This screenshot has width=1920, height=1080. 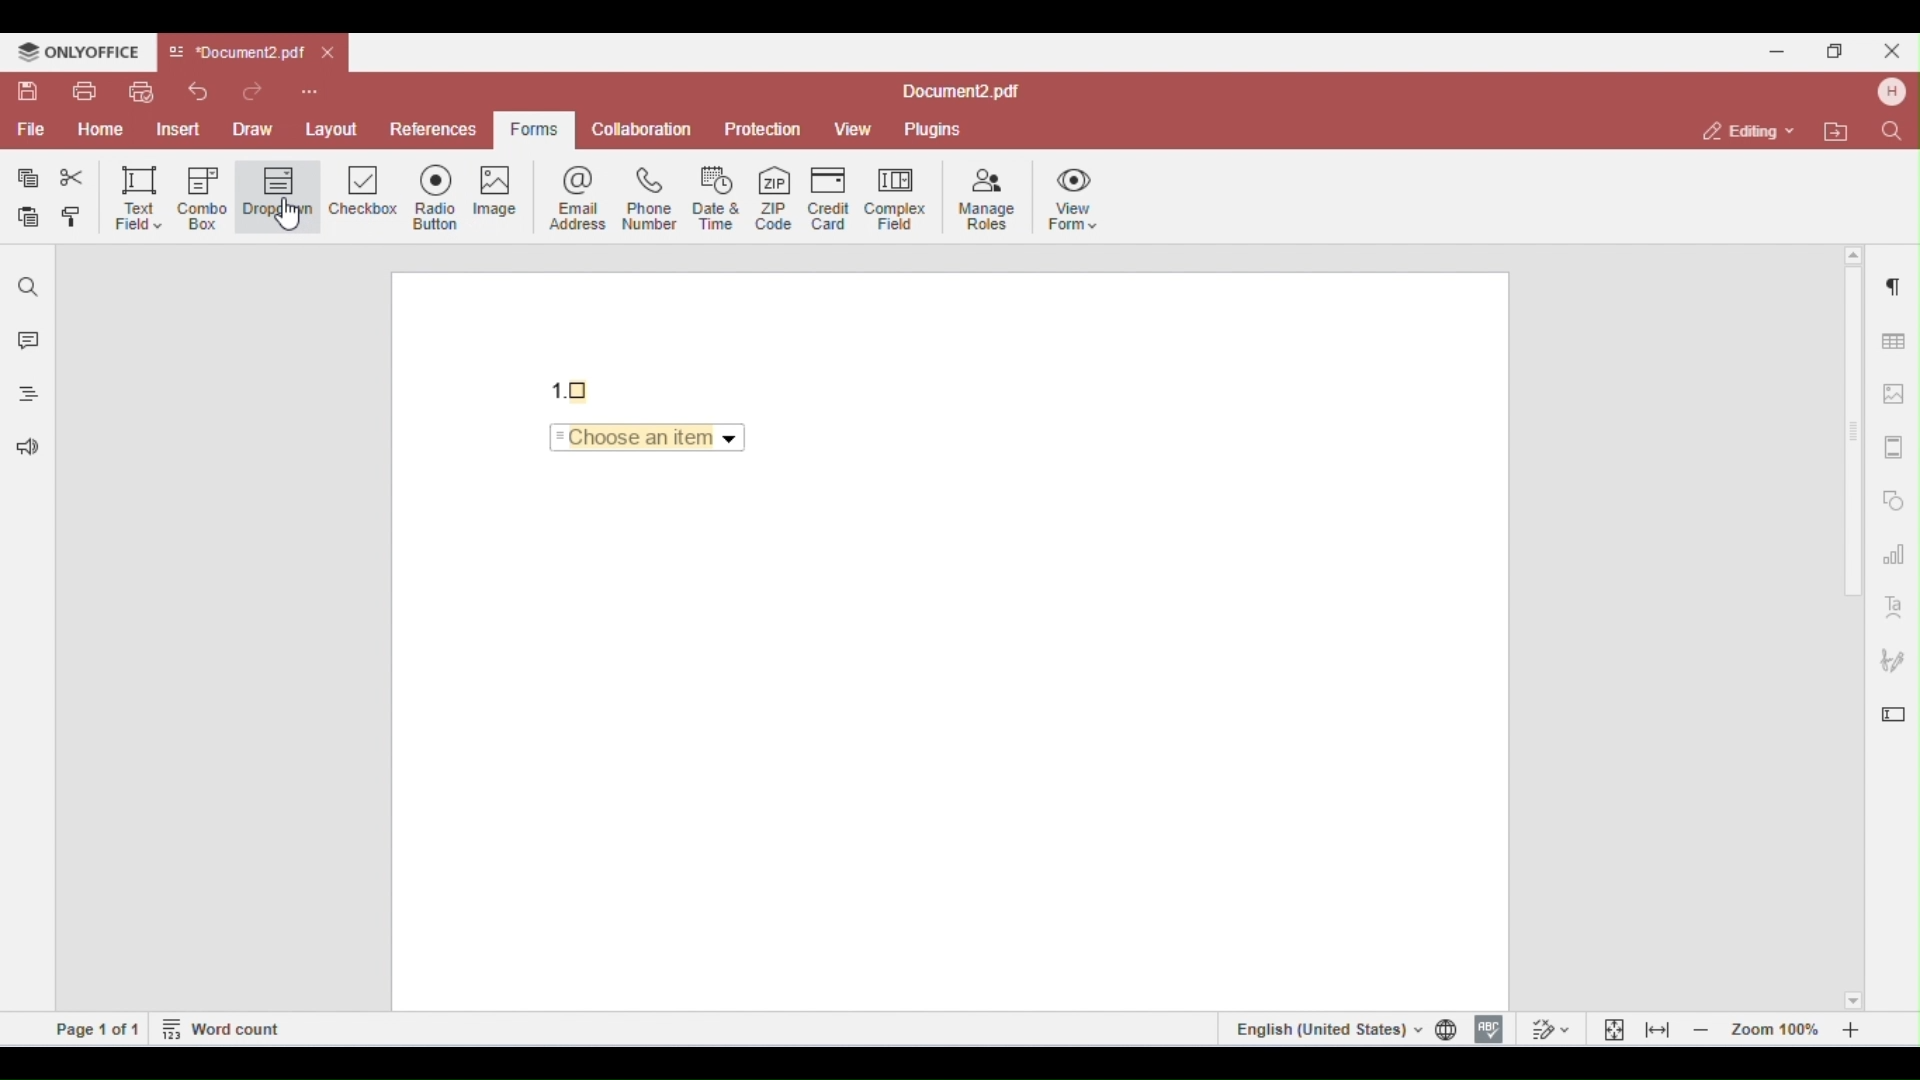 I want to click on headings, so click(x=23, y=397).